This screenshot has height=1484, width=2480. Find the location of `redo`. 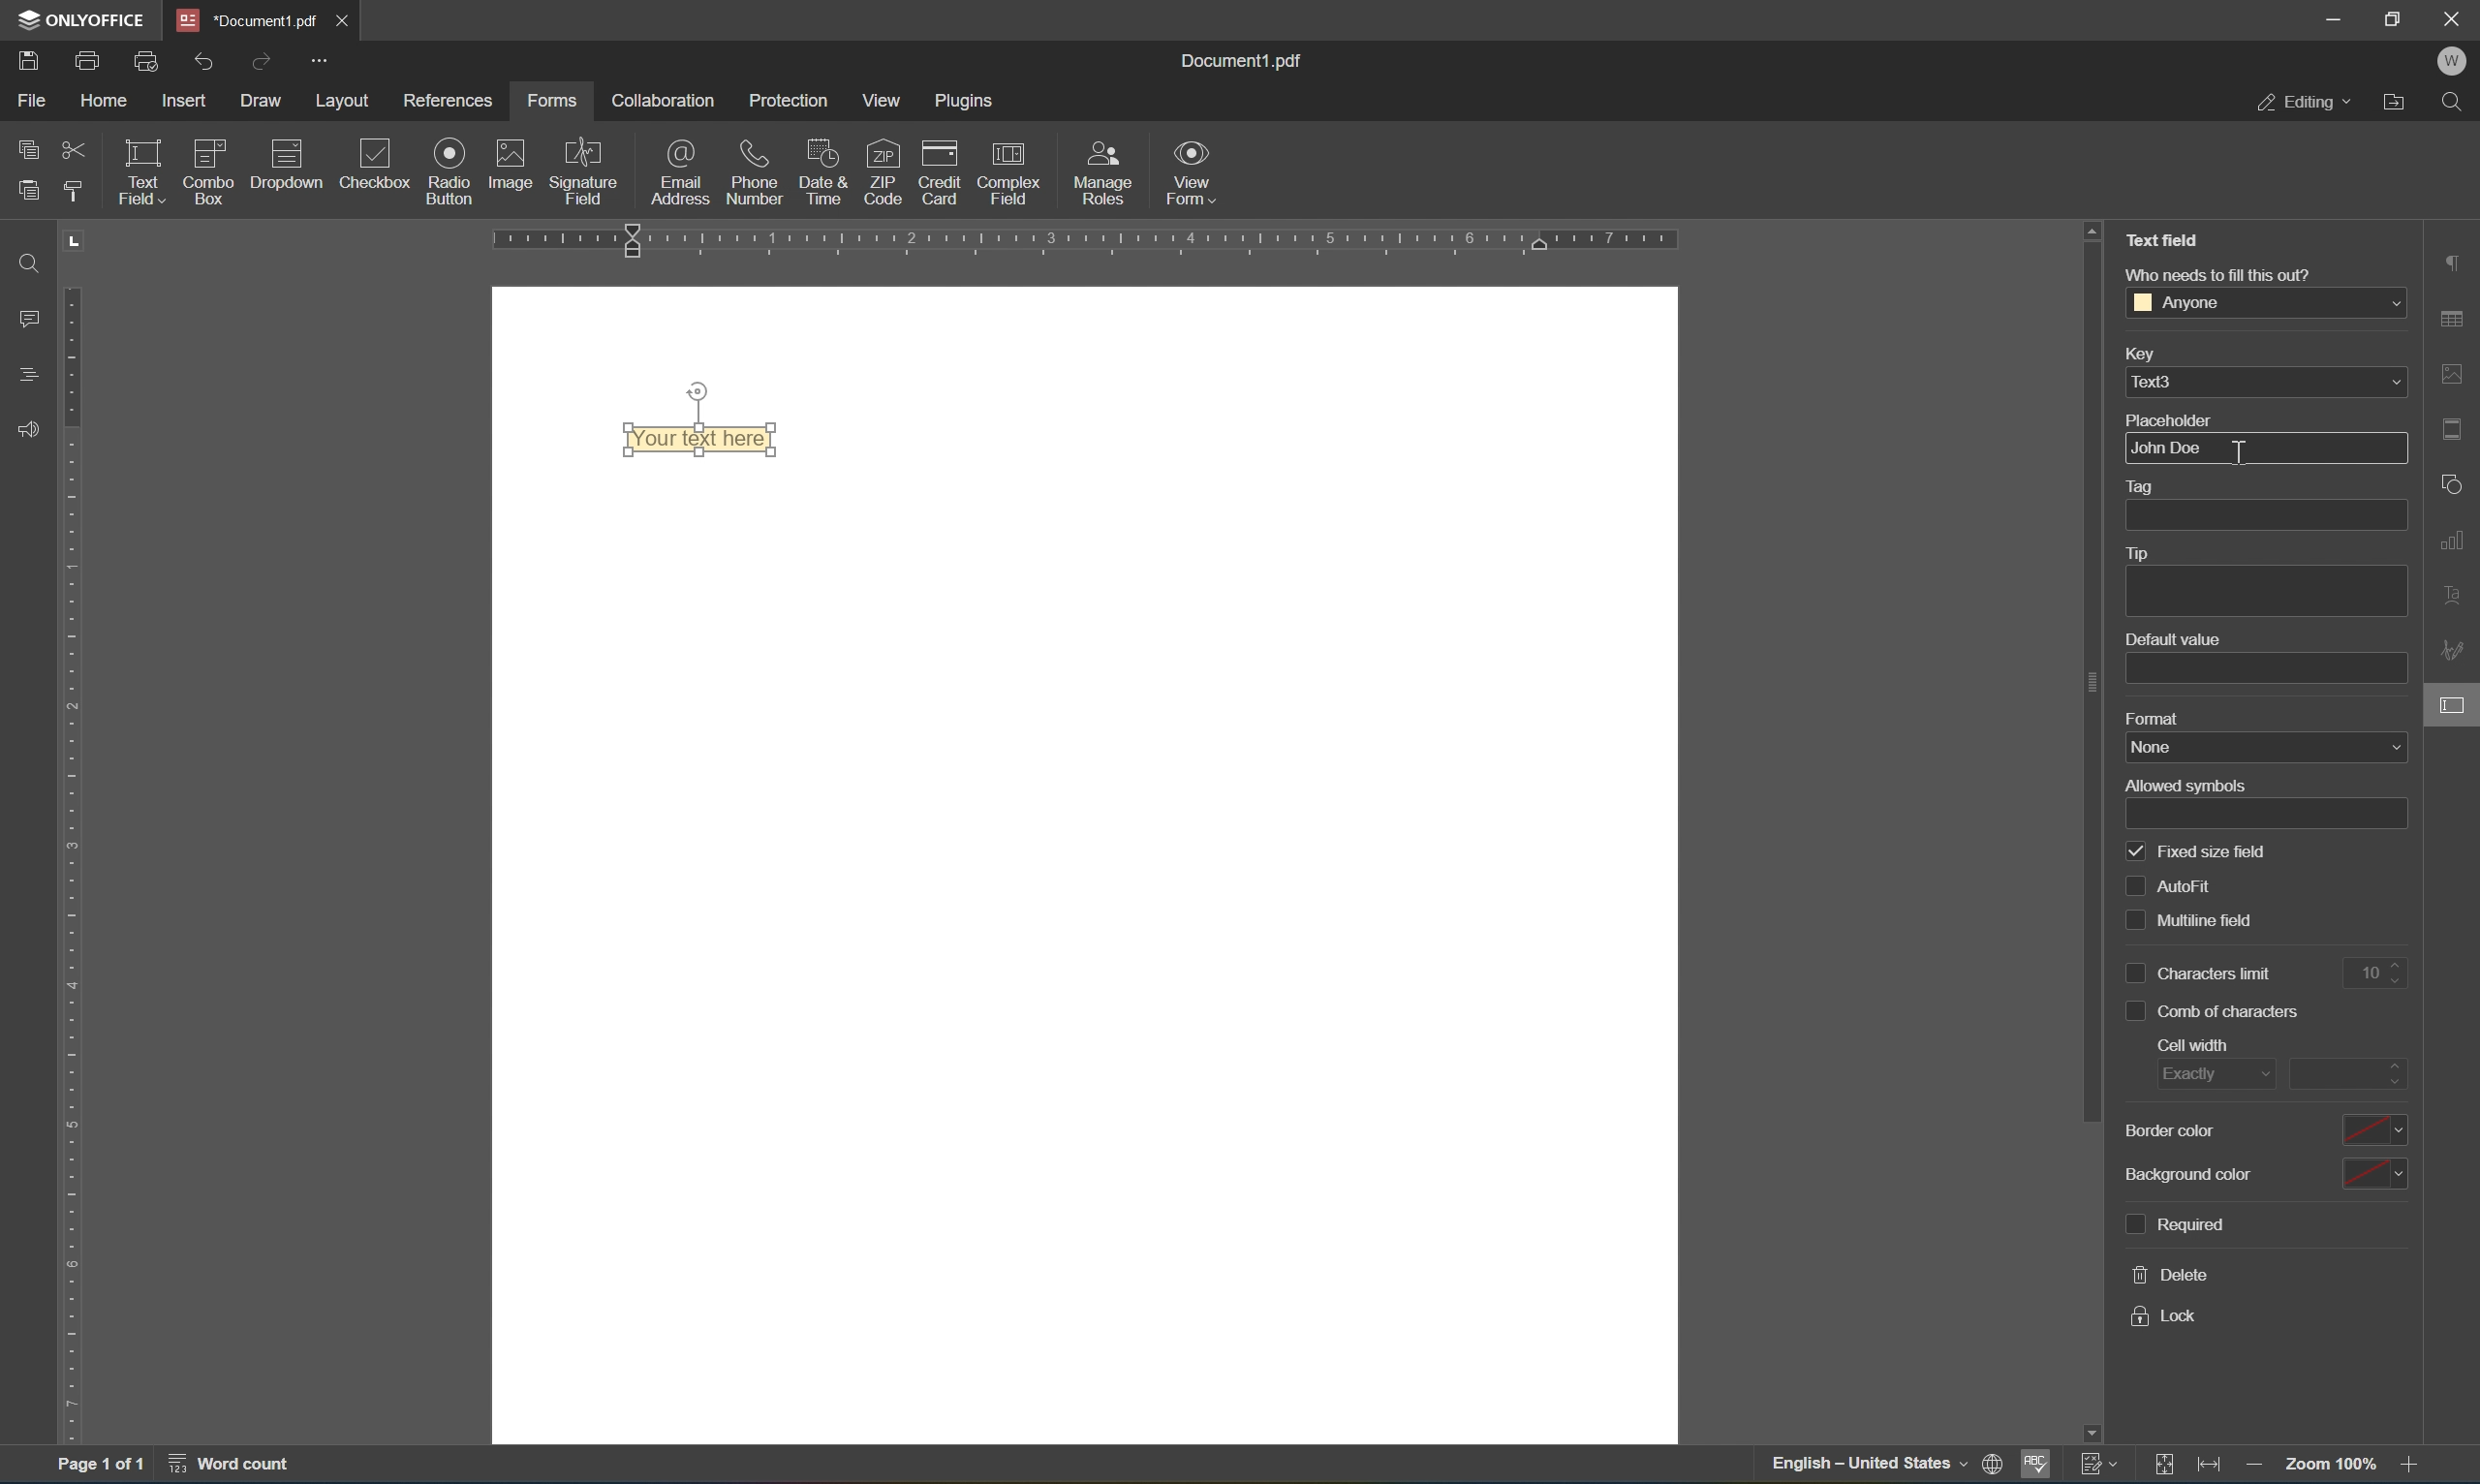

redo is located at coordinates (261, 59).